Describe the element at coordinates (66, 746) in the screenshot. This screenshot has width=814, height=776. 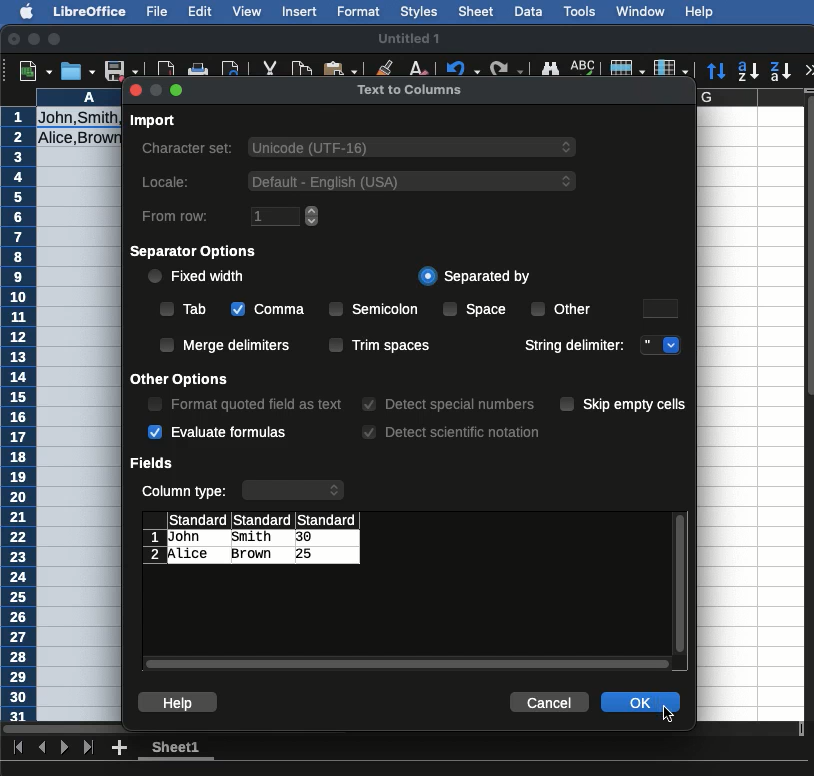
I see `Next sheet` at that location.